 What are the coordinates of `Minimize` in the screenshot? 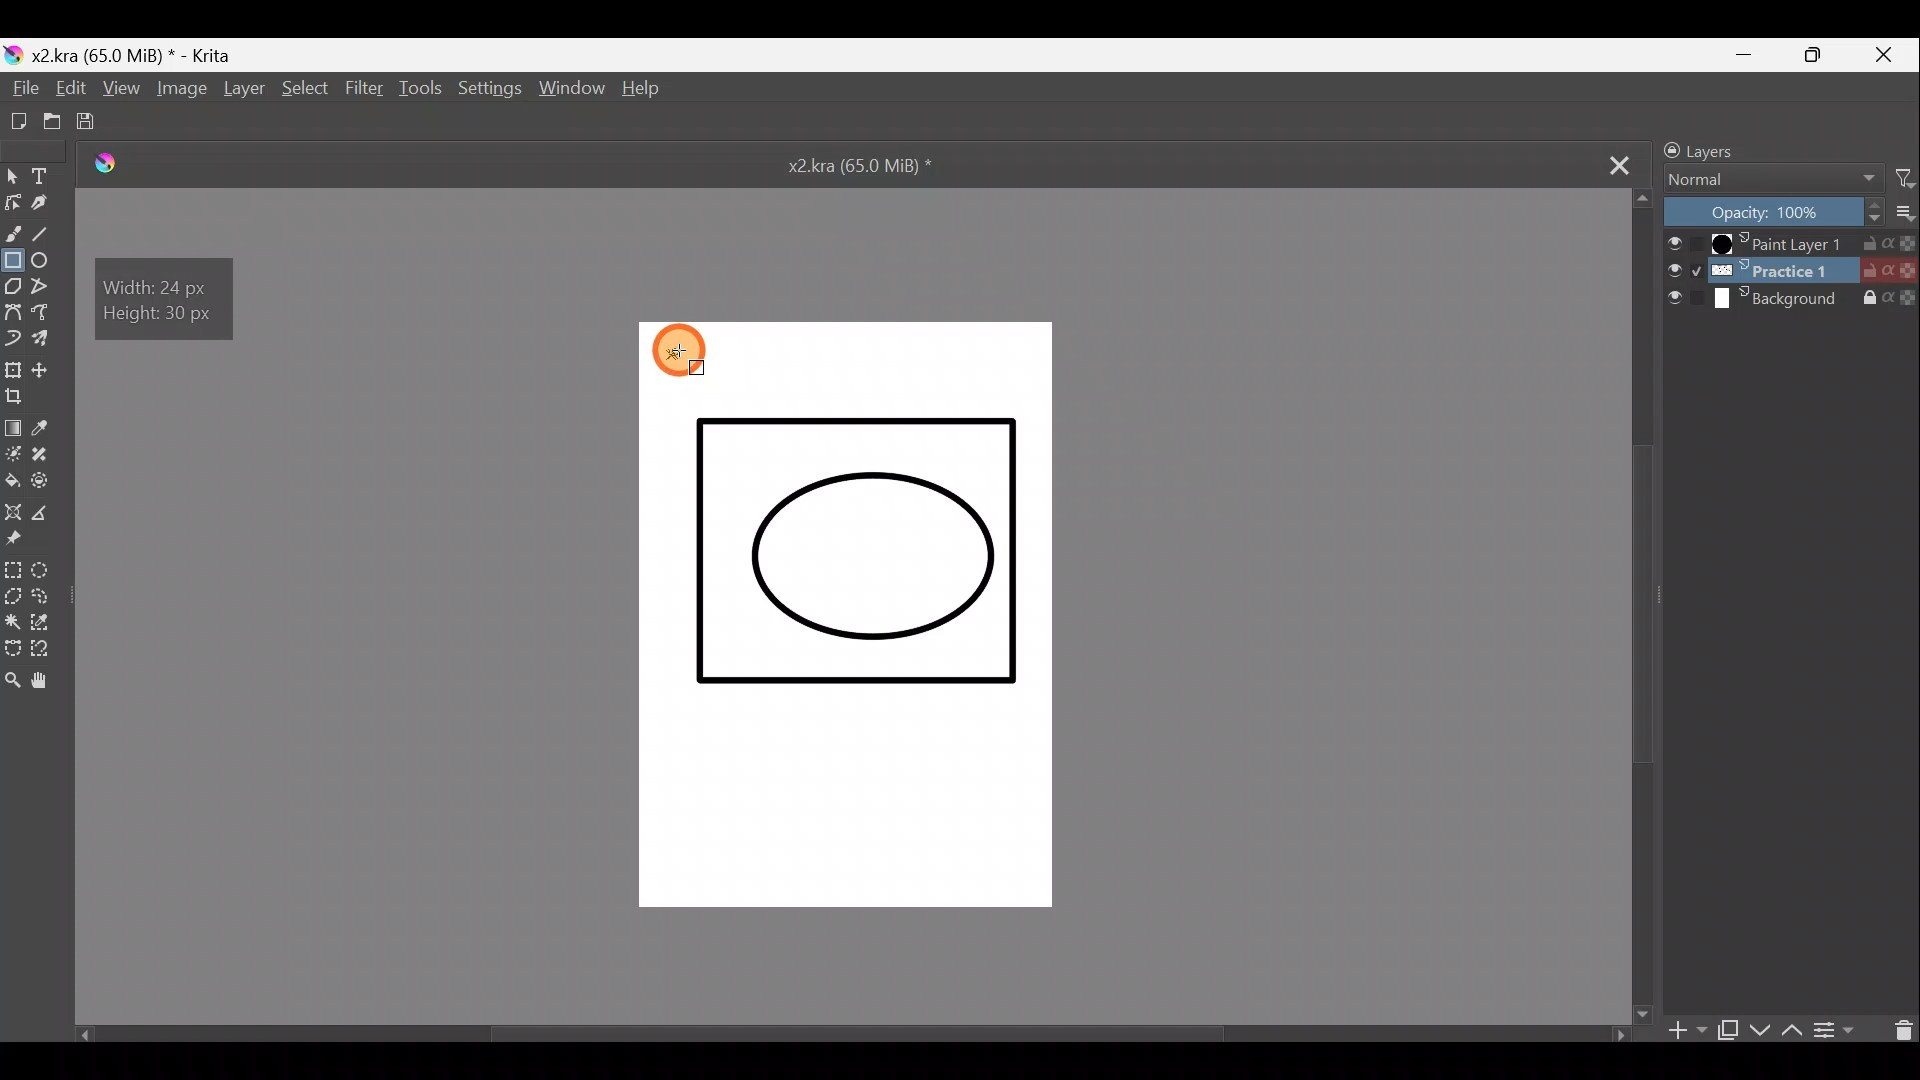 It's located at (1737, 53).